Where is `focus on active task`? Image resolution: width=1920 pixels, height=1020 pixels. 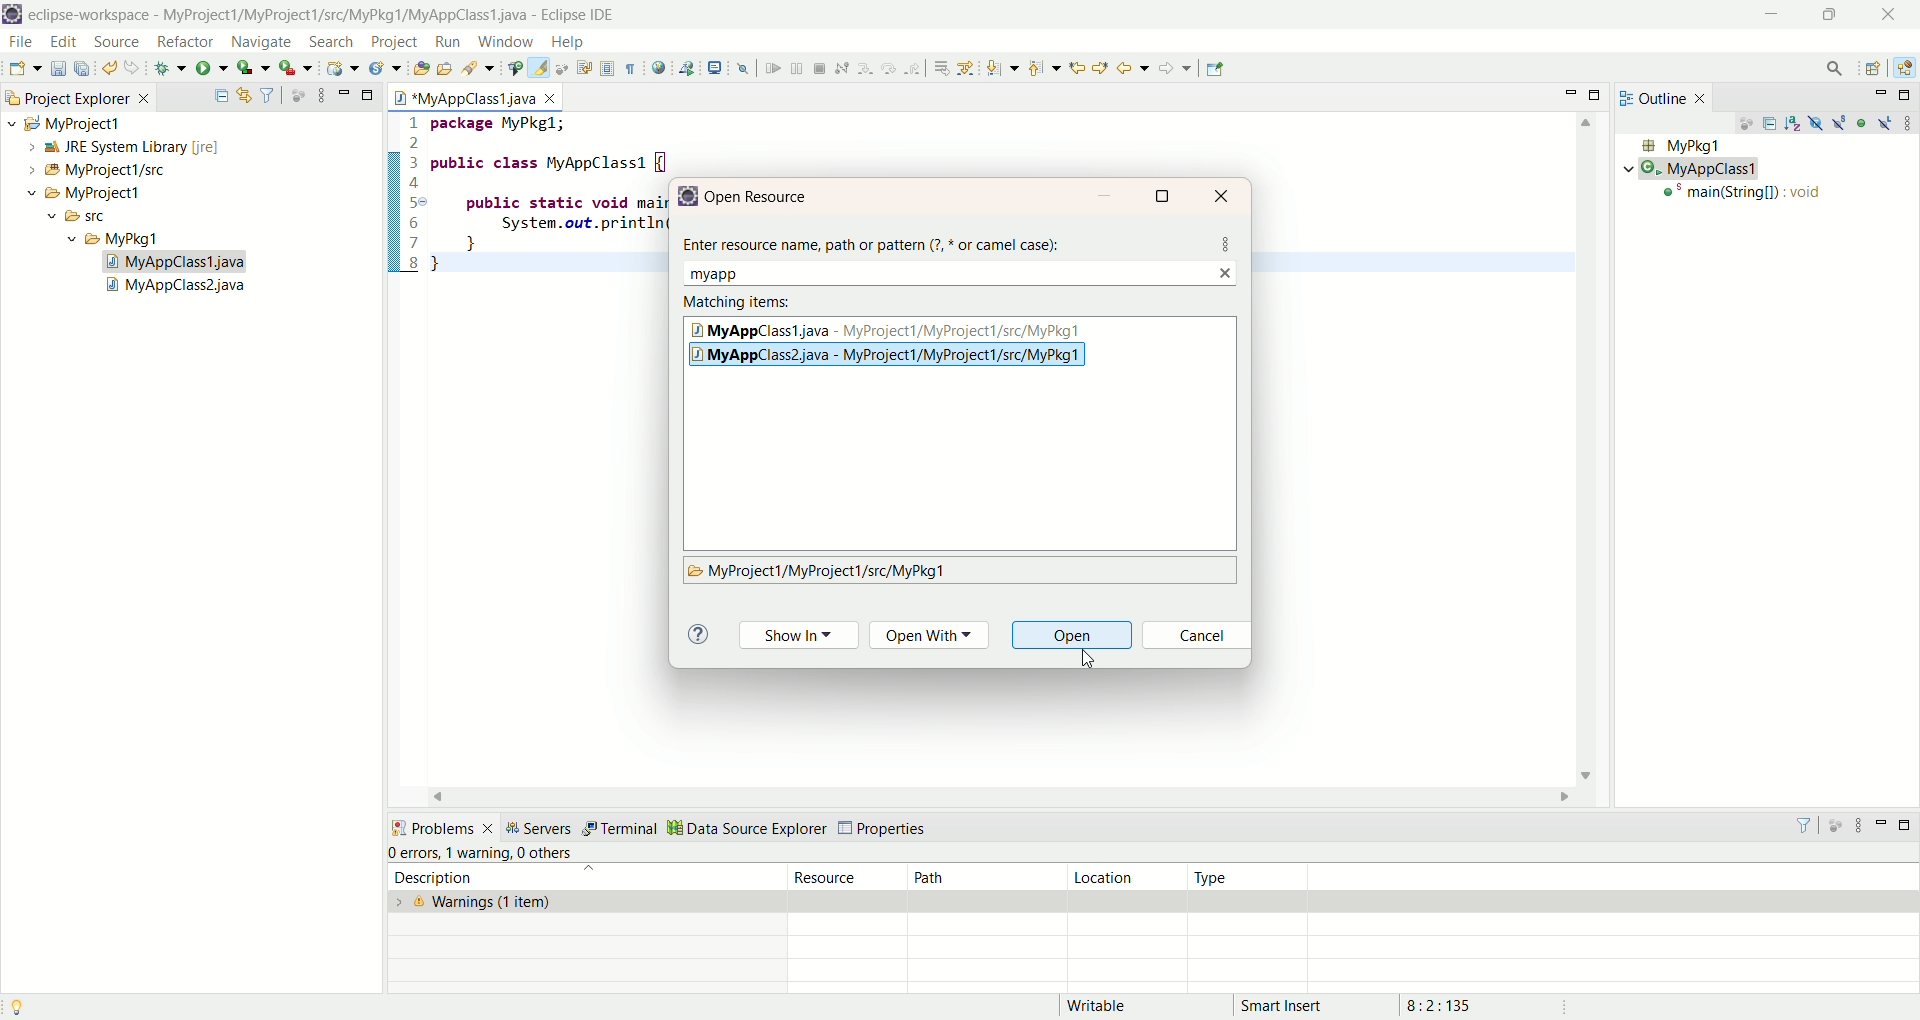 focus on active task is located at coordinates (1838, 826).